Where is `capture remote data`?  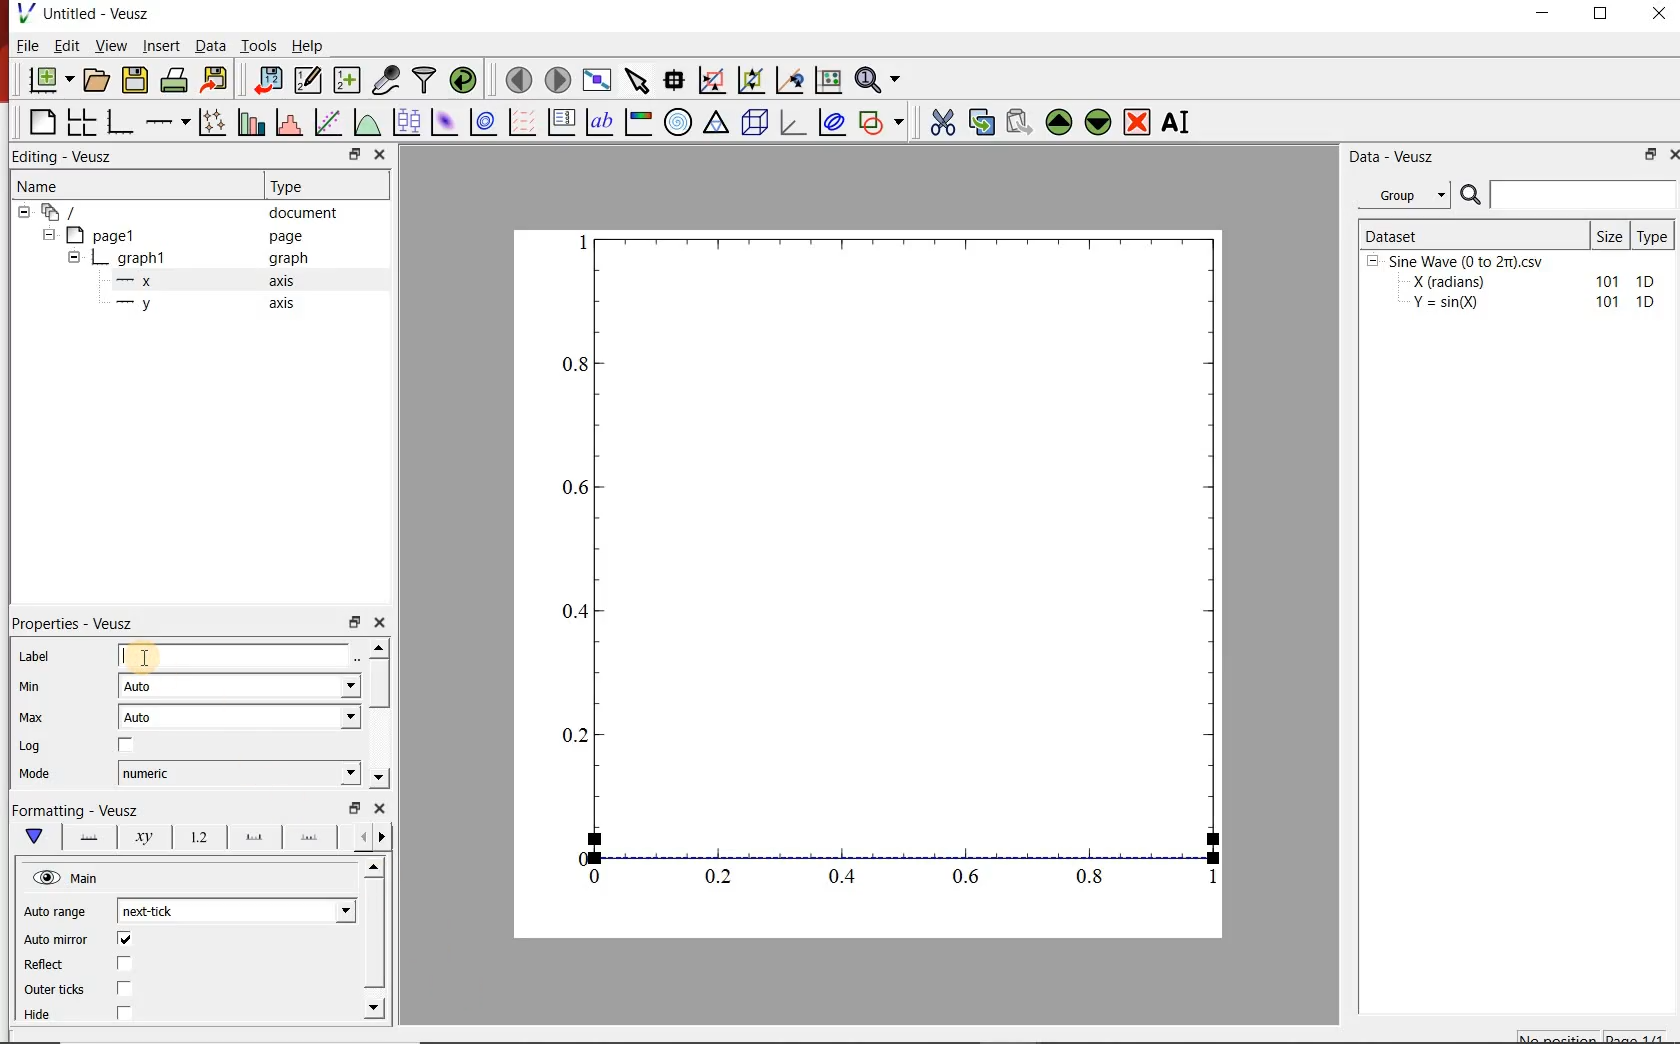
capture remote data is located at coordinates (388, 80).